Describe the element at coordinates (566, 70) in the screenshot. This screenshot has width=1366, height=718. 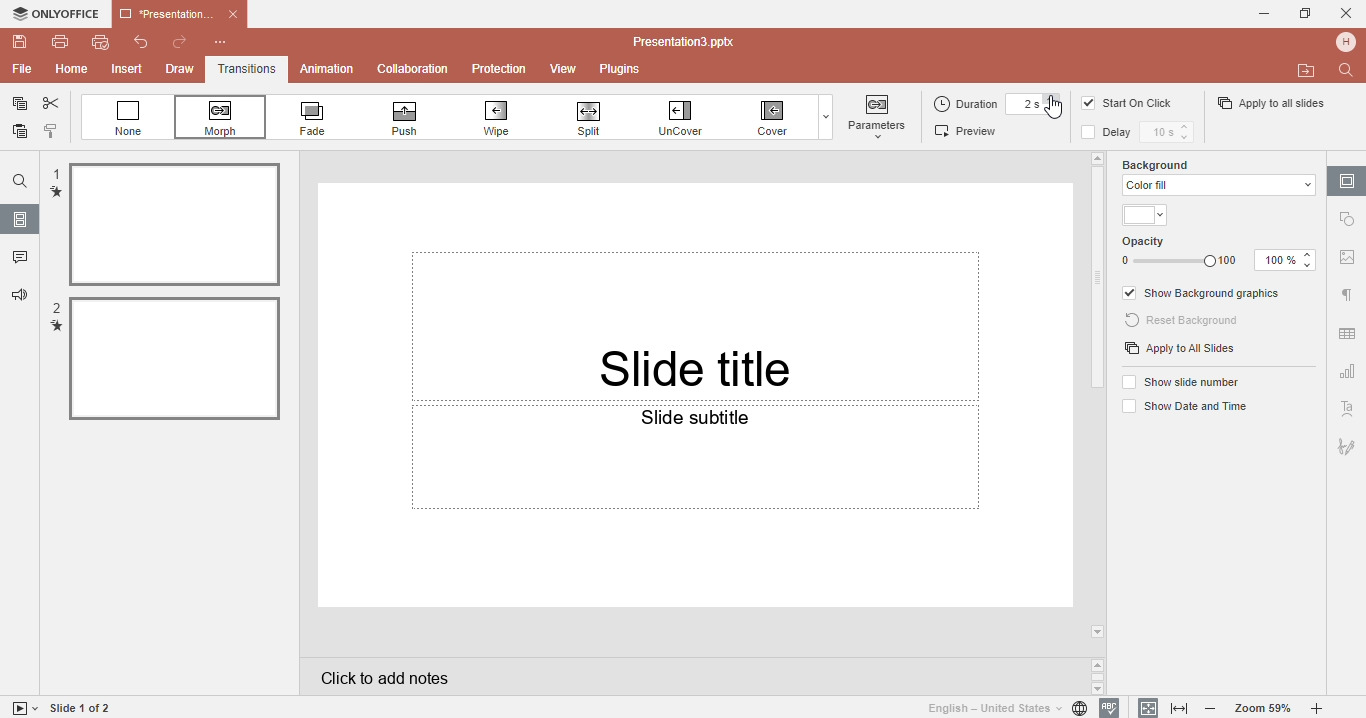
I see `View` at that location.